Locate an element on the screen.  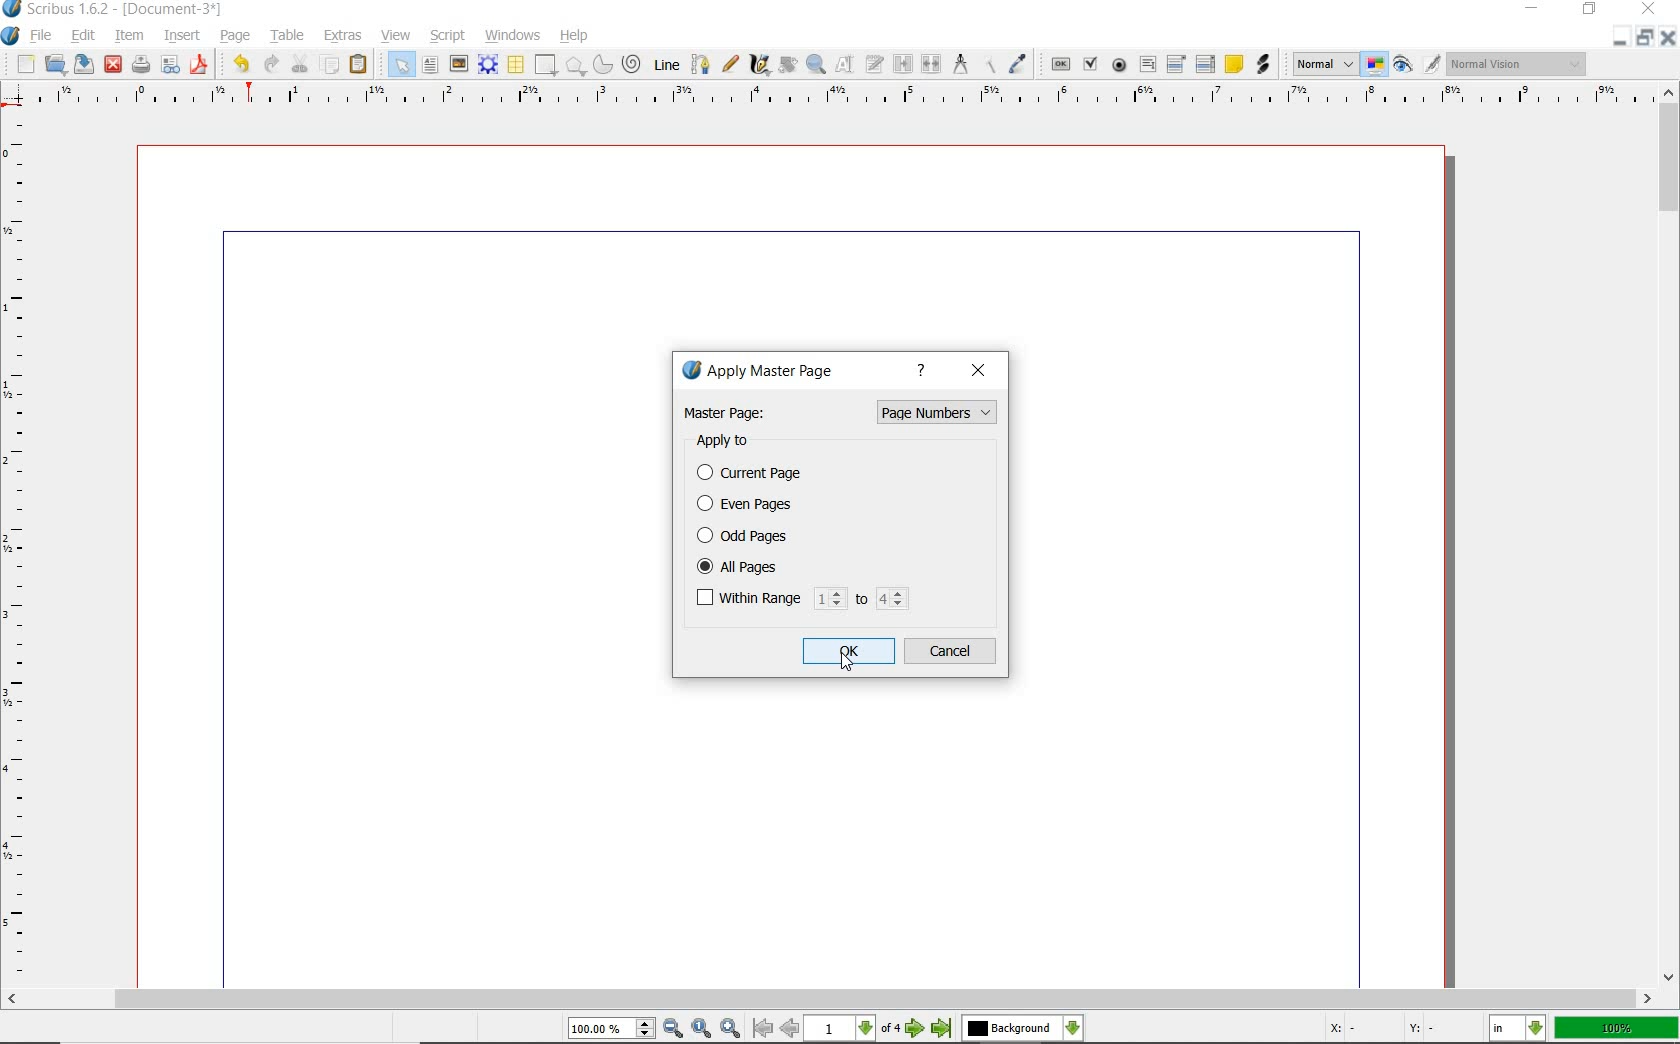
edit is located at coordinates (81, 34).